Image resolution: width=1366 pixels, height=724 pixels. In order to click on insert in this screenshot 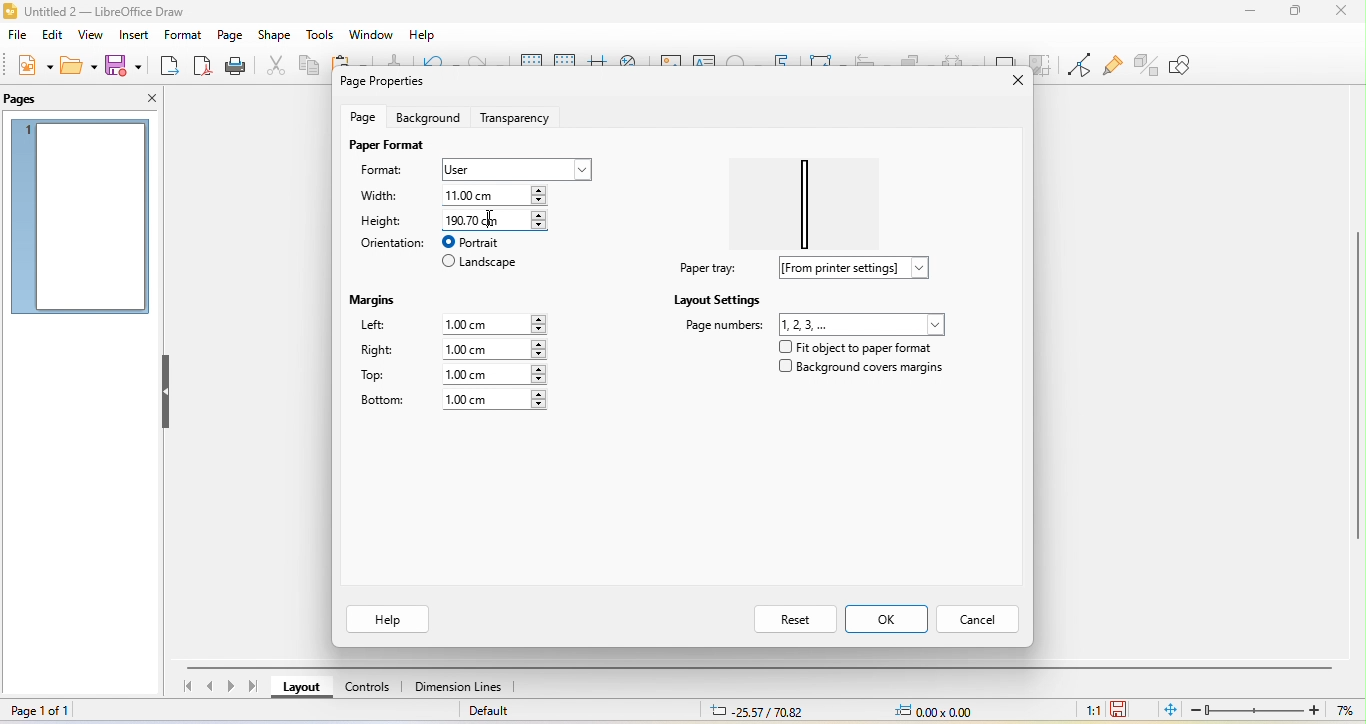, I will do `click(132, 36)`.